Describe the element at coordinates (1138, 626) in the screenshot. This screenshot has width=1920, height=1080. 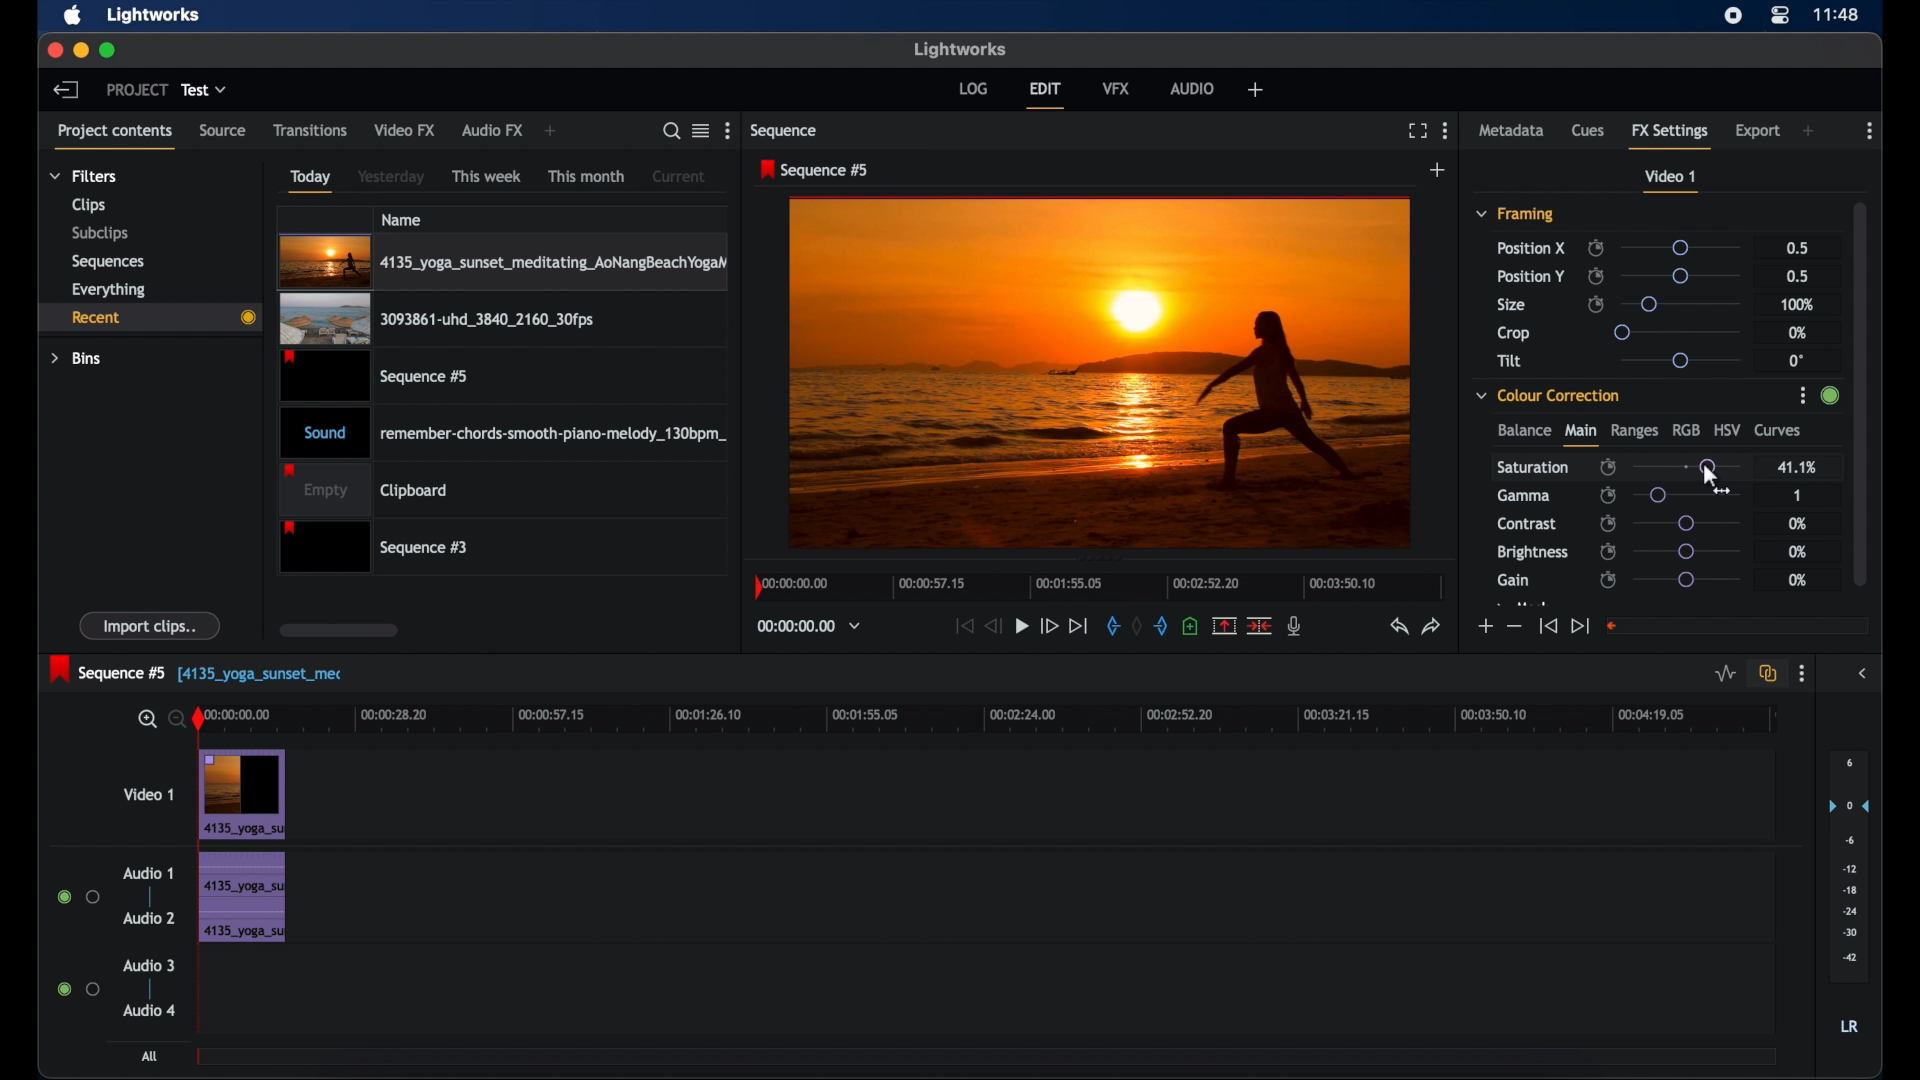
I see `clear marks` at that location.